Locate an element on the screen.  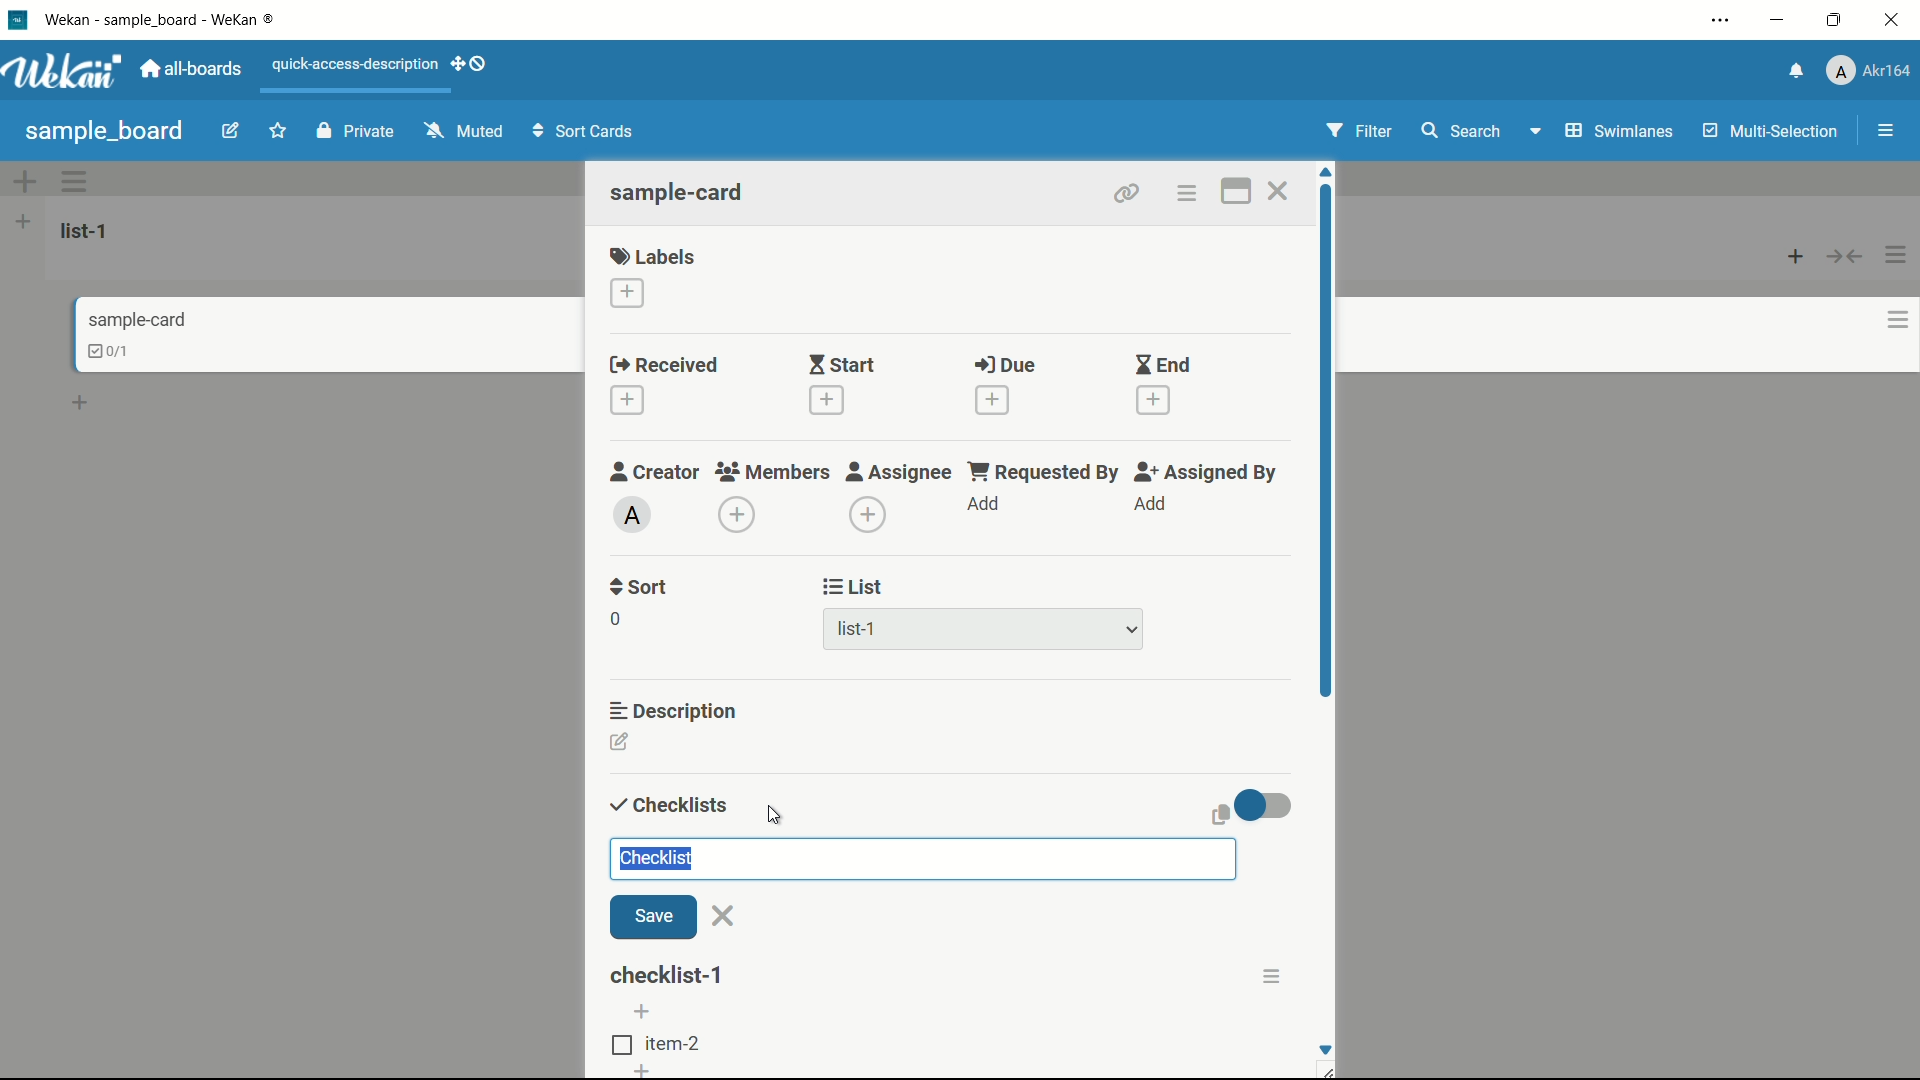
labels is located at coordinates (653, 255).